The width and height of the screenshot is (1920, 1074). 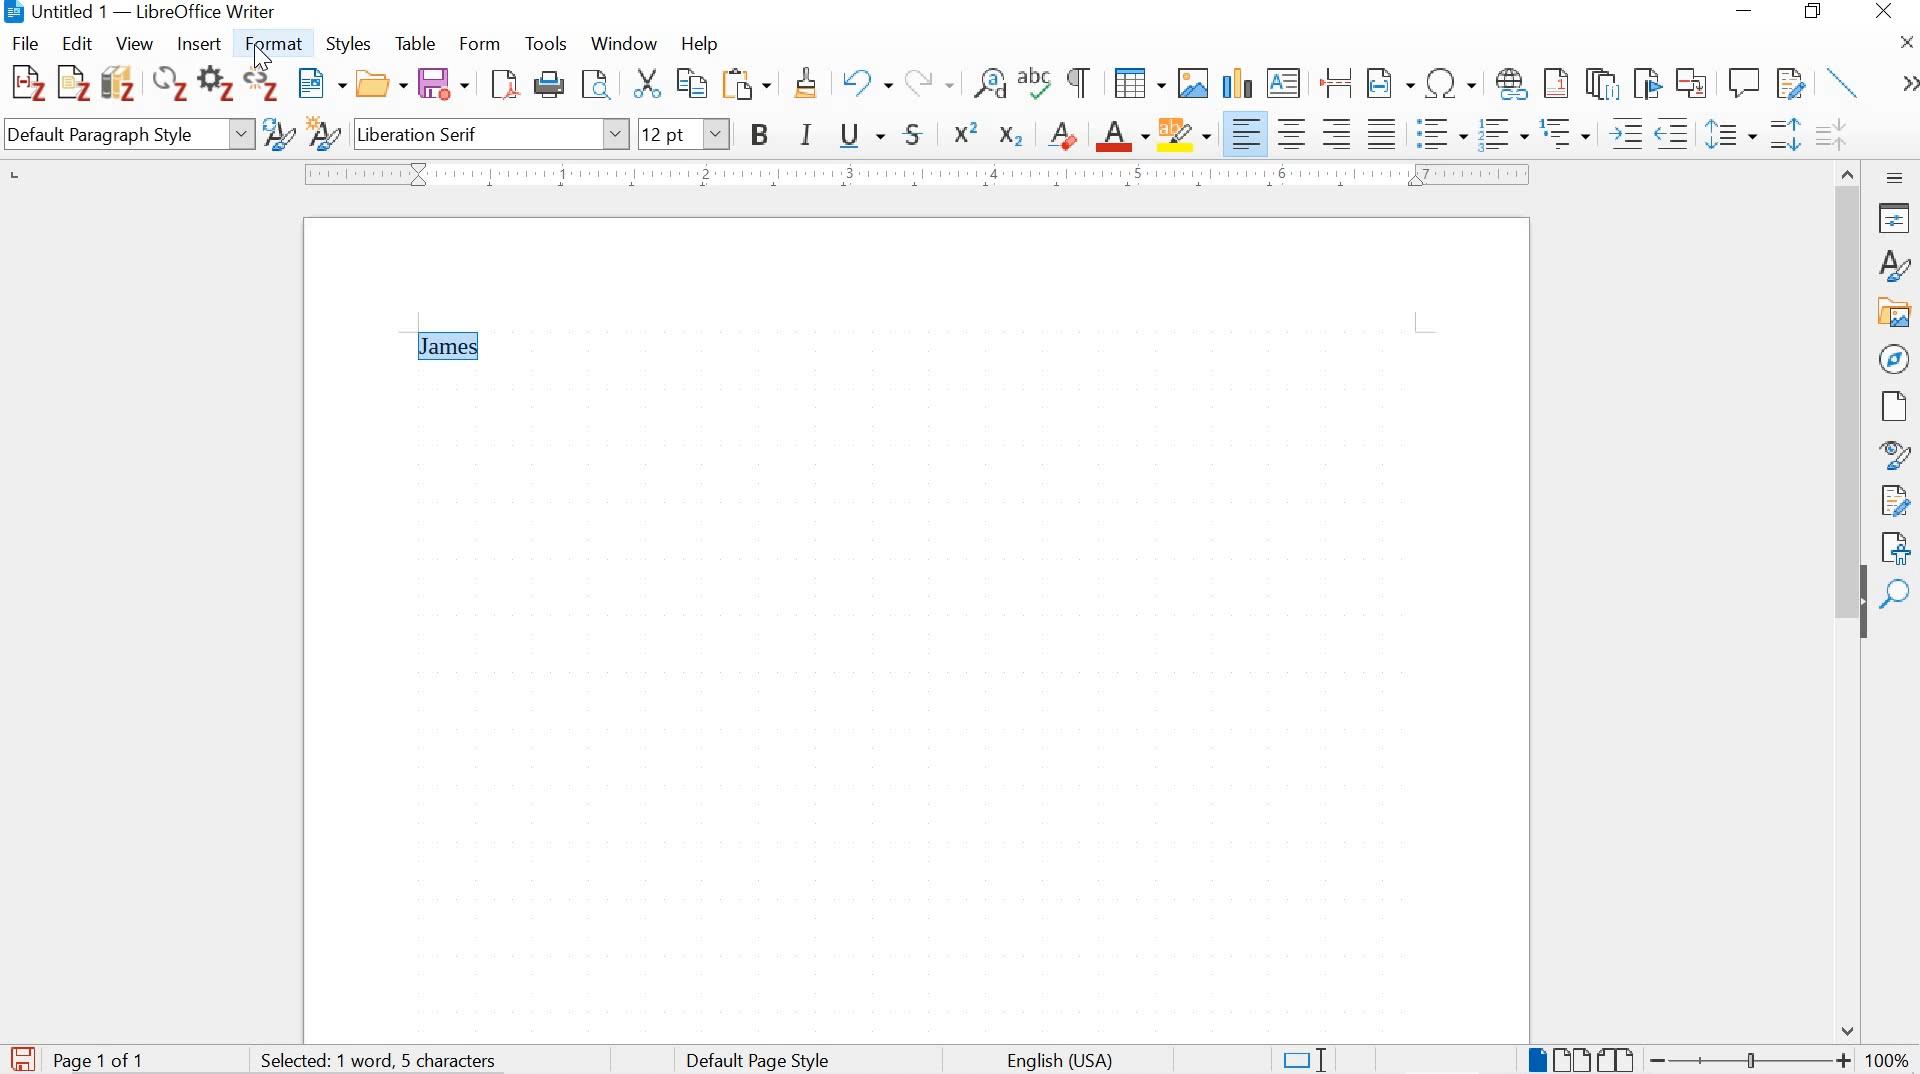 I want to click on insert field, so click(x=1390, y=84).